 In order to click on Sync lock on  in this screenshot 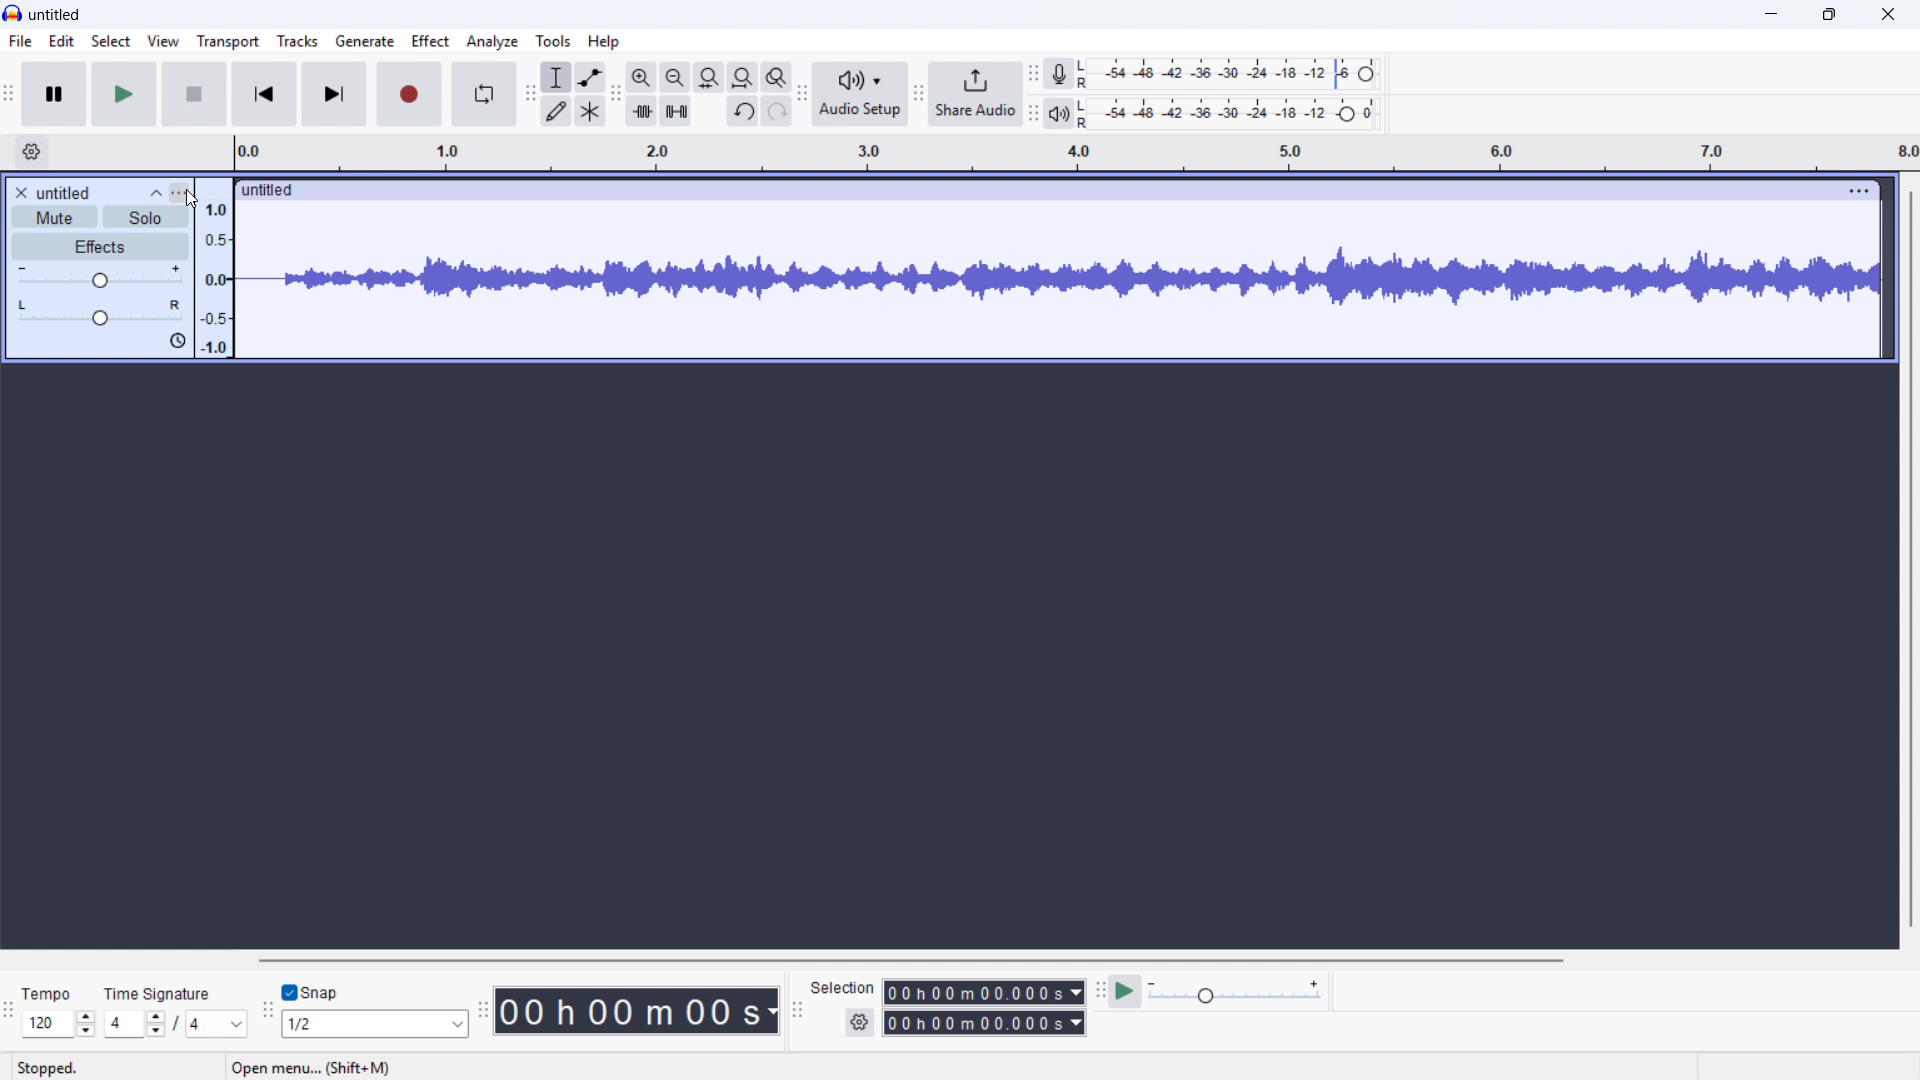, I will do `click(178, 341)`.